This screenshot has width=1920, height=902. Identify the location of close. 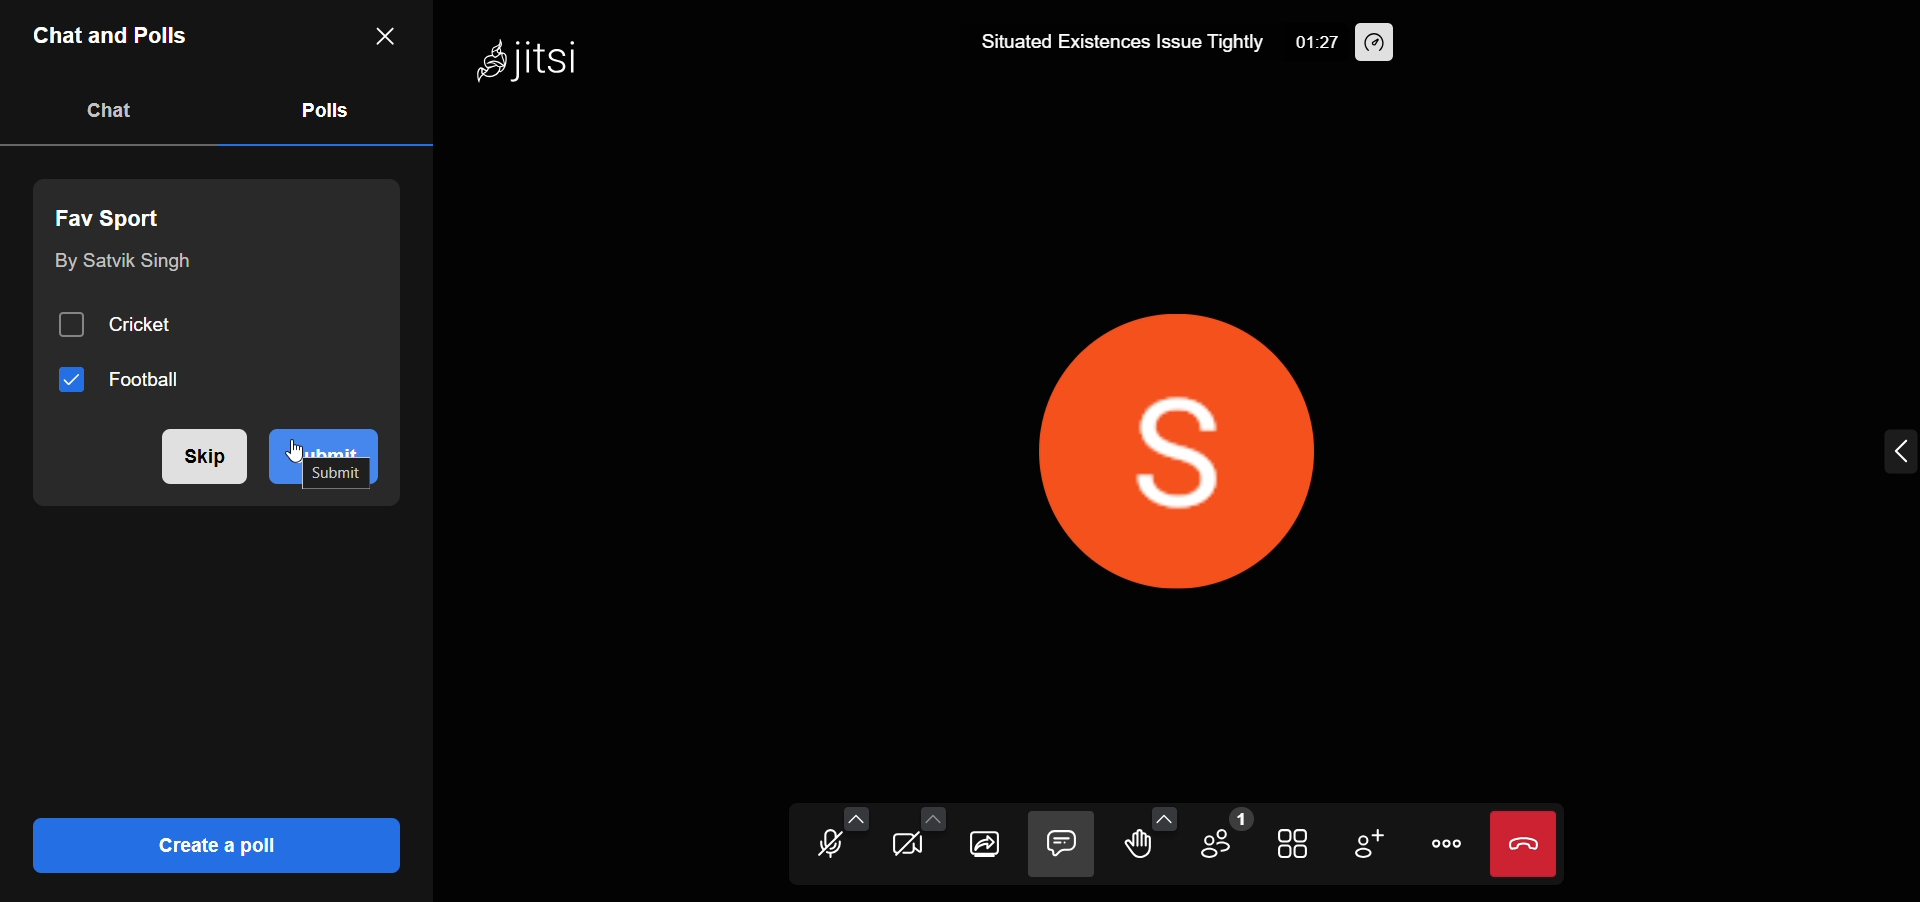
(384, 37).